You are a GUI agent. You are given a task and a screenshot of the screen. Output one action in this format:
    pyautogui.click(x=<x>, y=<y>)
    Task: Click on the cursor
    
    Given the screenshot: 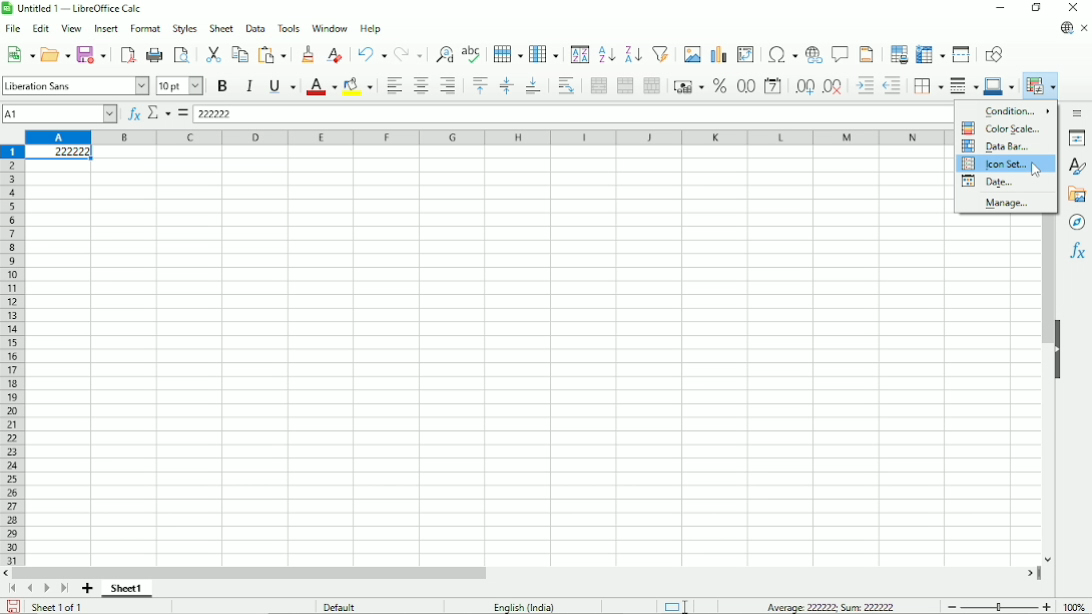 What is the action you would take?
    pyautogui.click(x=1035, y=170)
    